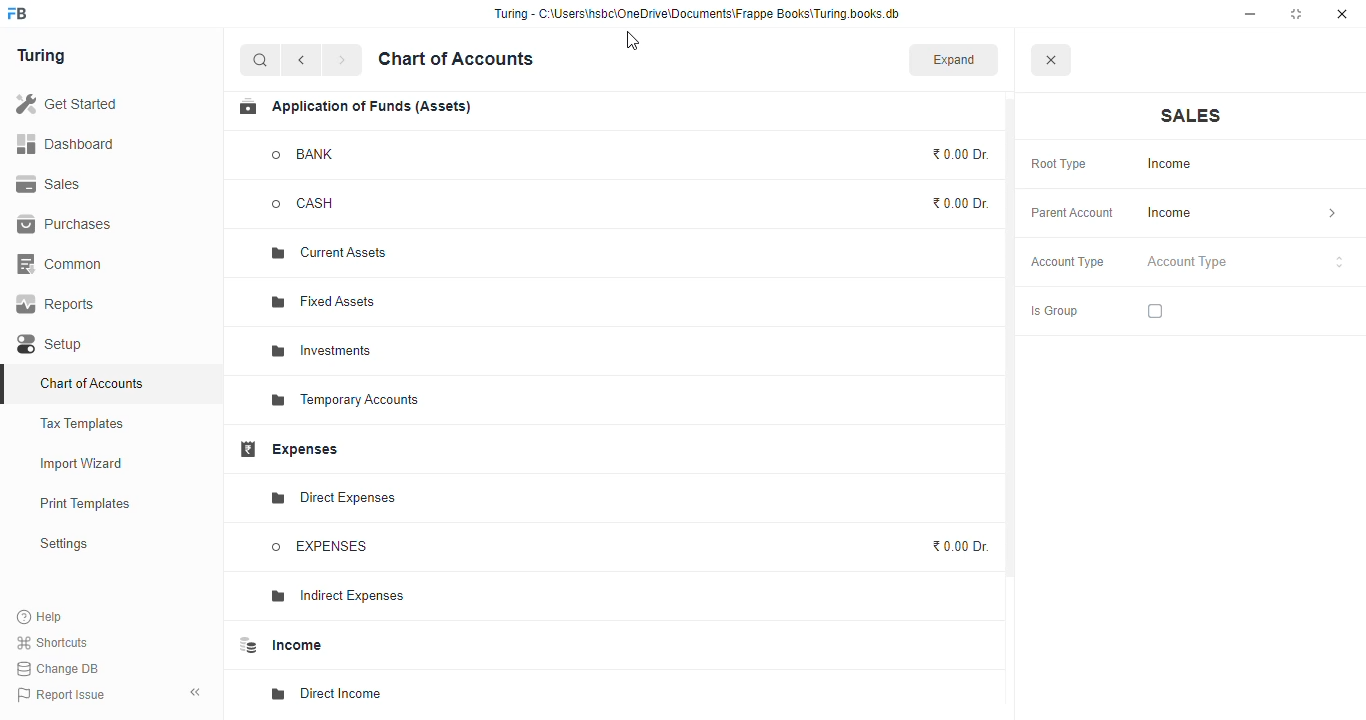 This screenshot has height=720, width=1366. Describe the element at coordinates (1174, 164) in the screenshot. I see `income` at that location.